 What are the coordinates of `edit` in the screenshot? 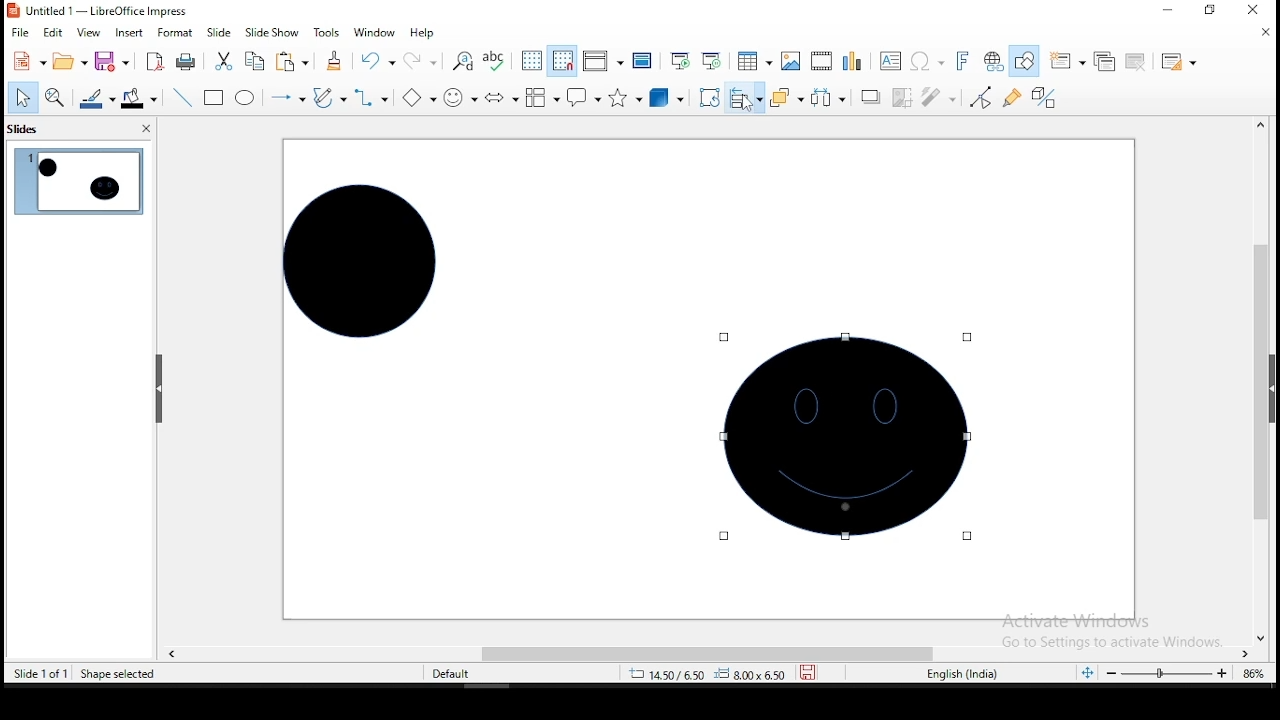 It's located at (55, 33).